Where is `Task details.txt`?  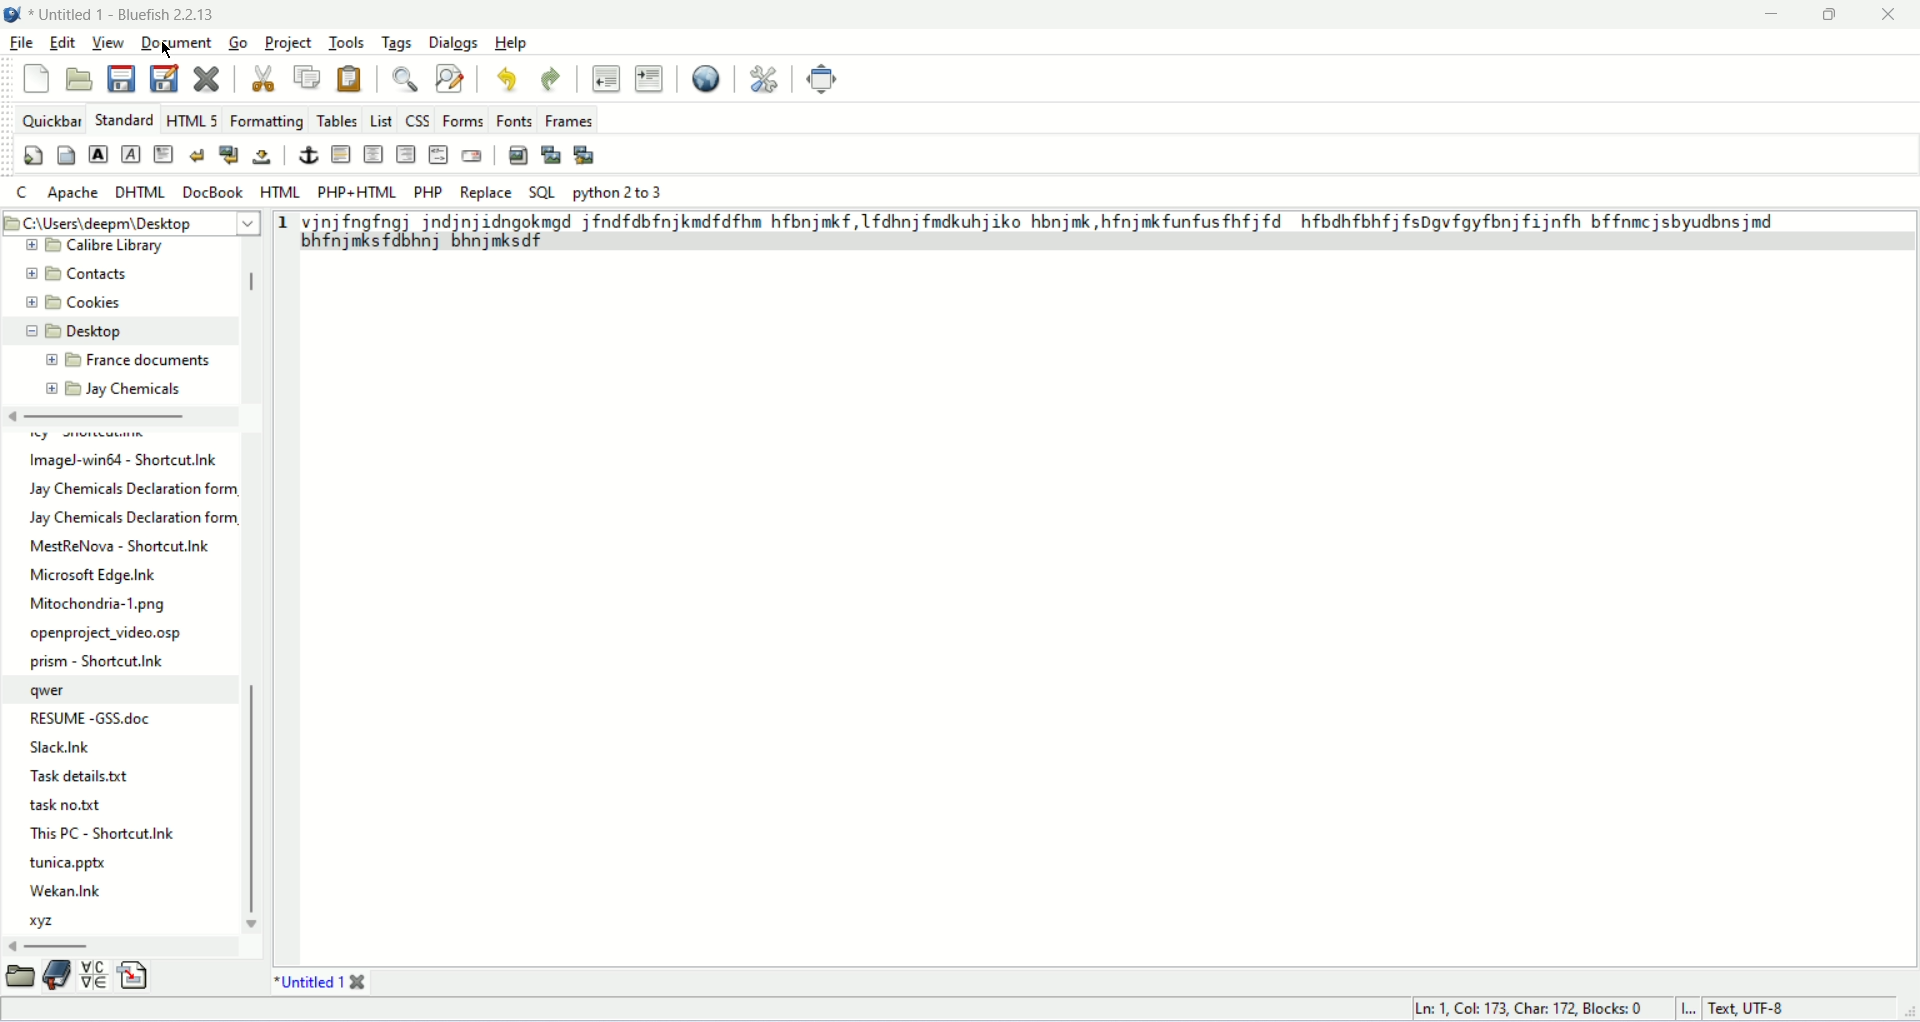
Task details.txt is located at coordinates (77, 775).